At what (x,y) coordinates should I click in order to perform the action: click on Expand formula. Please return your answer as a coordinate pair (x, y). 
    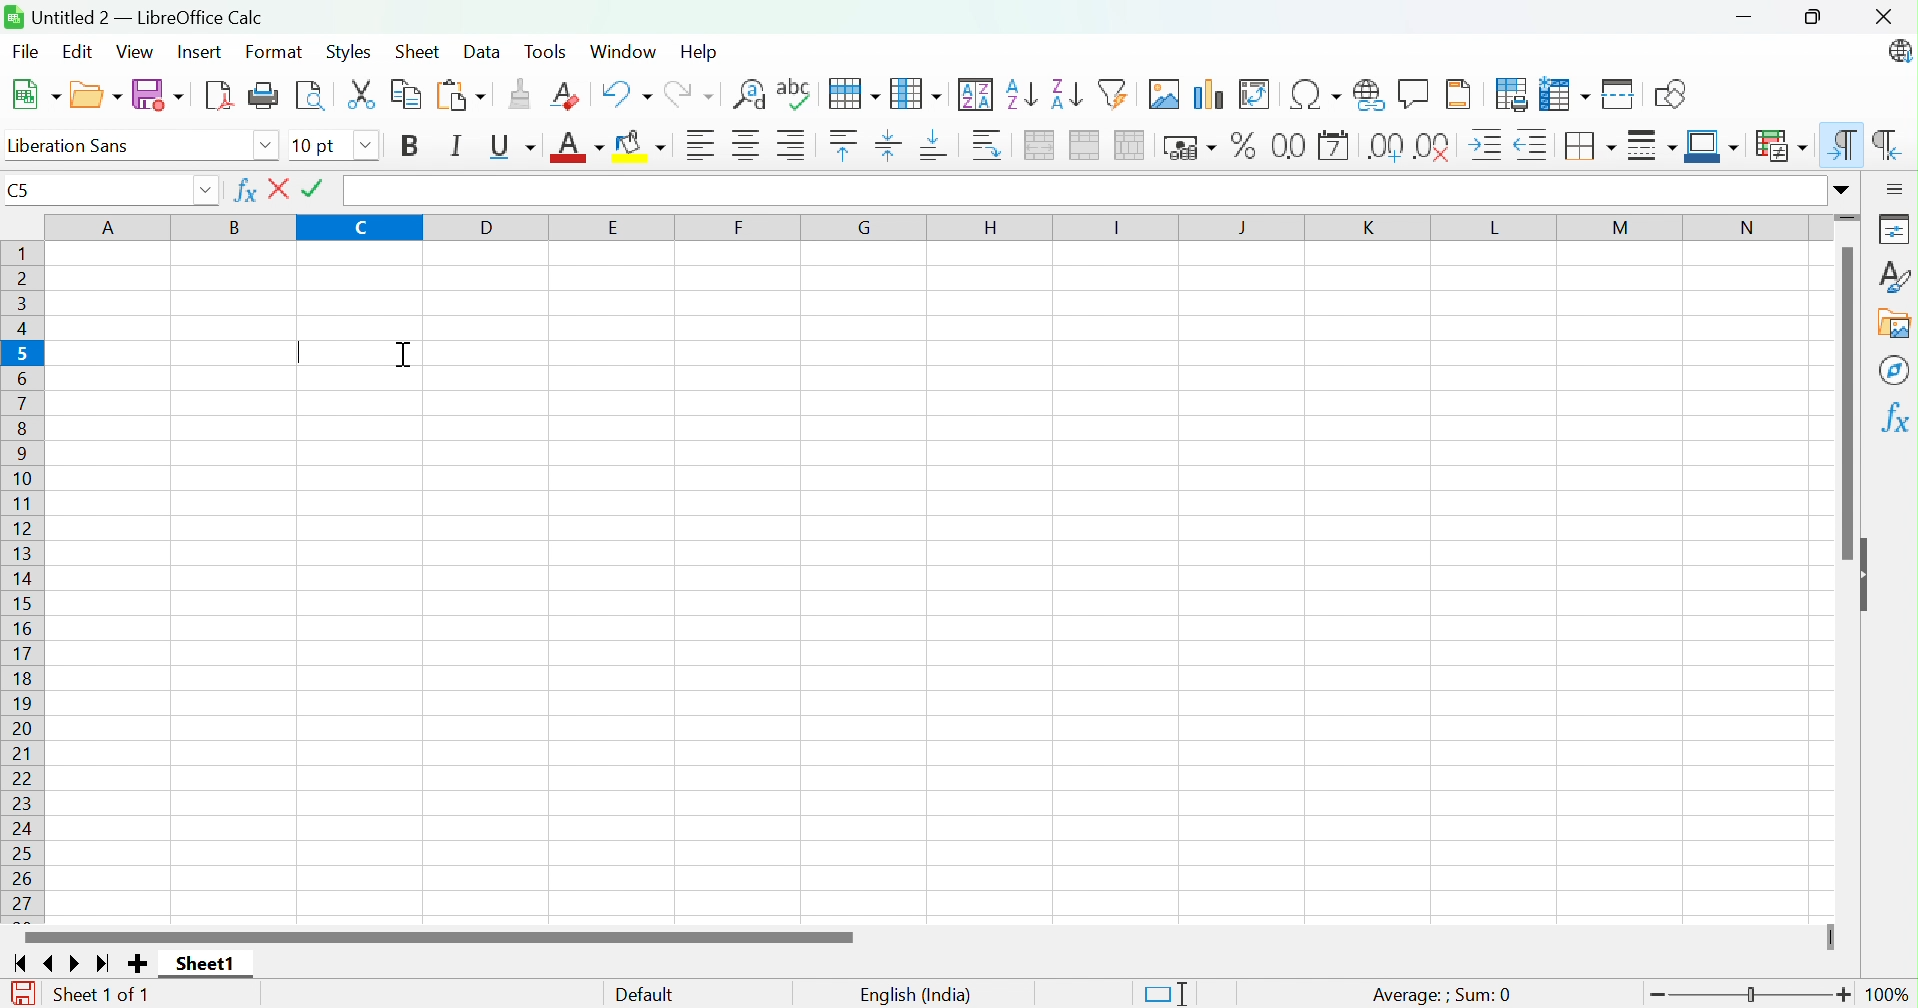
    Looking at the image, I should click on (1845, 189).